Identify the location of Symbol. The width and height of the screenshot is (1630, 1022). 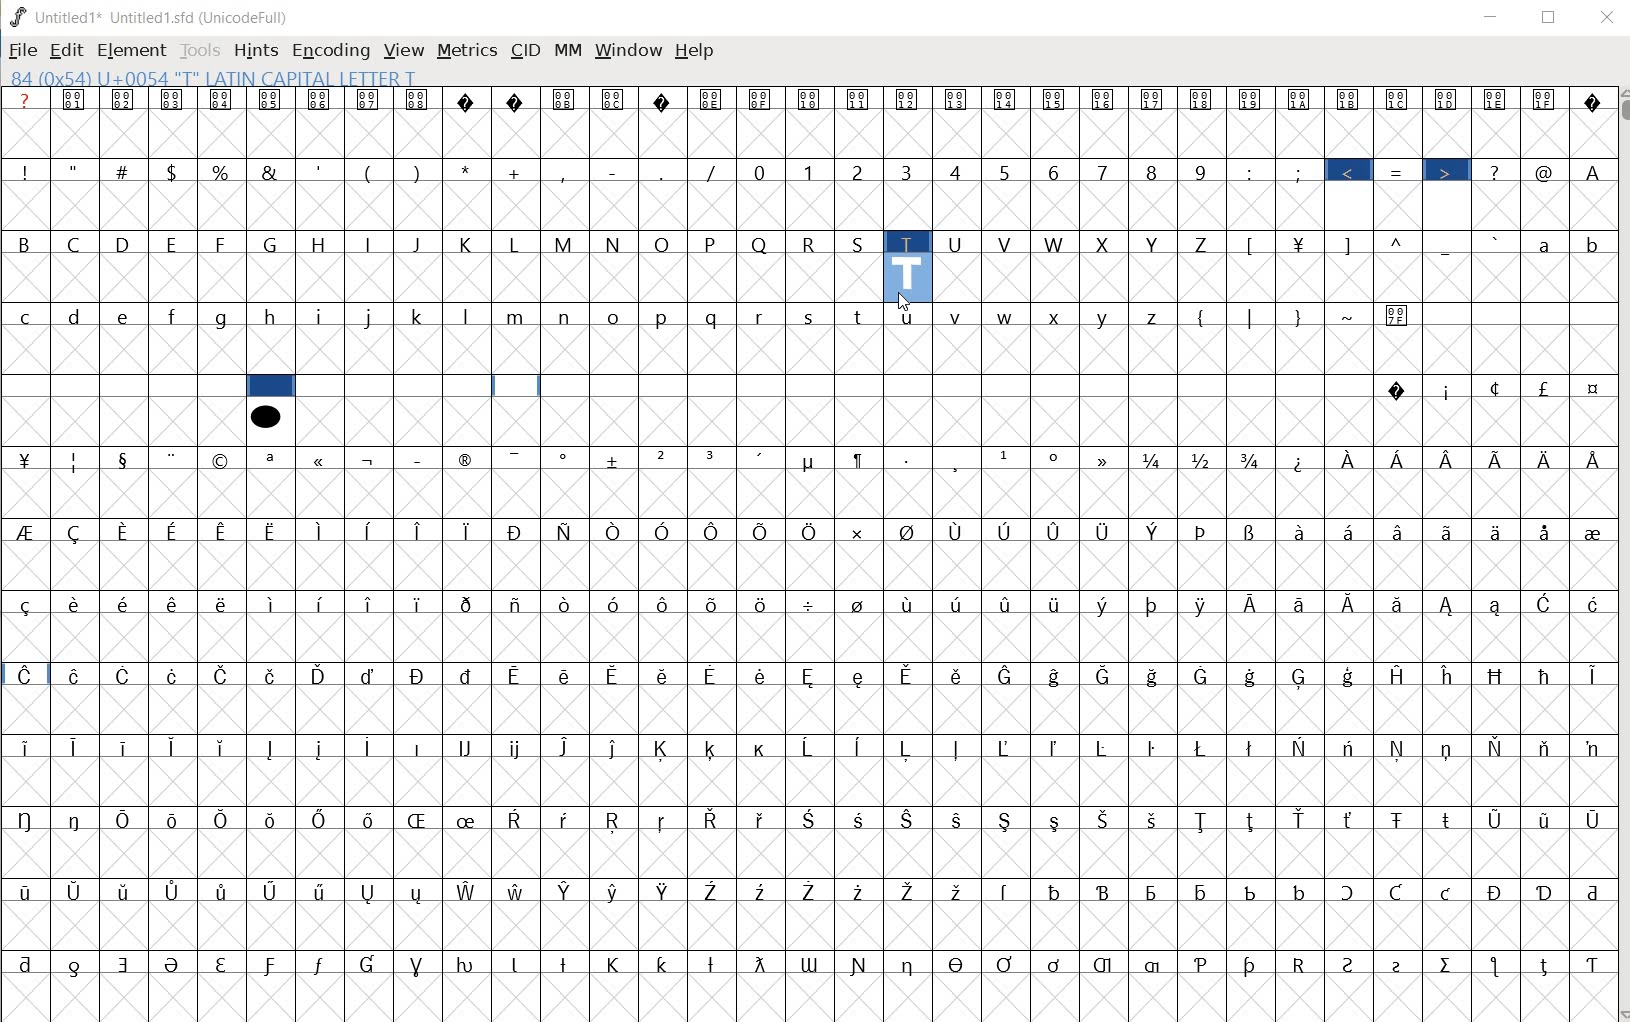
(420, 531).